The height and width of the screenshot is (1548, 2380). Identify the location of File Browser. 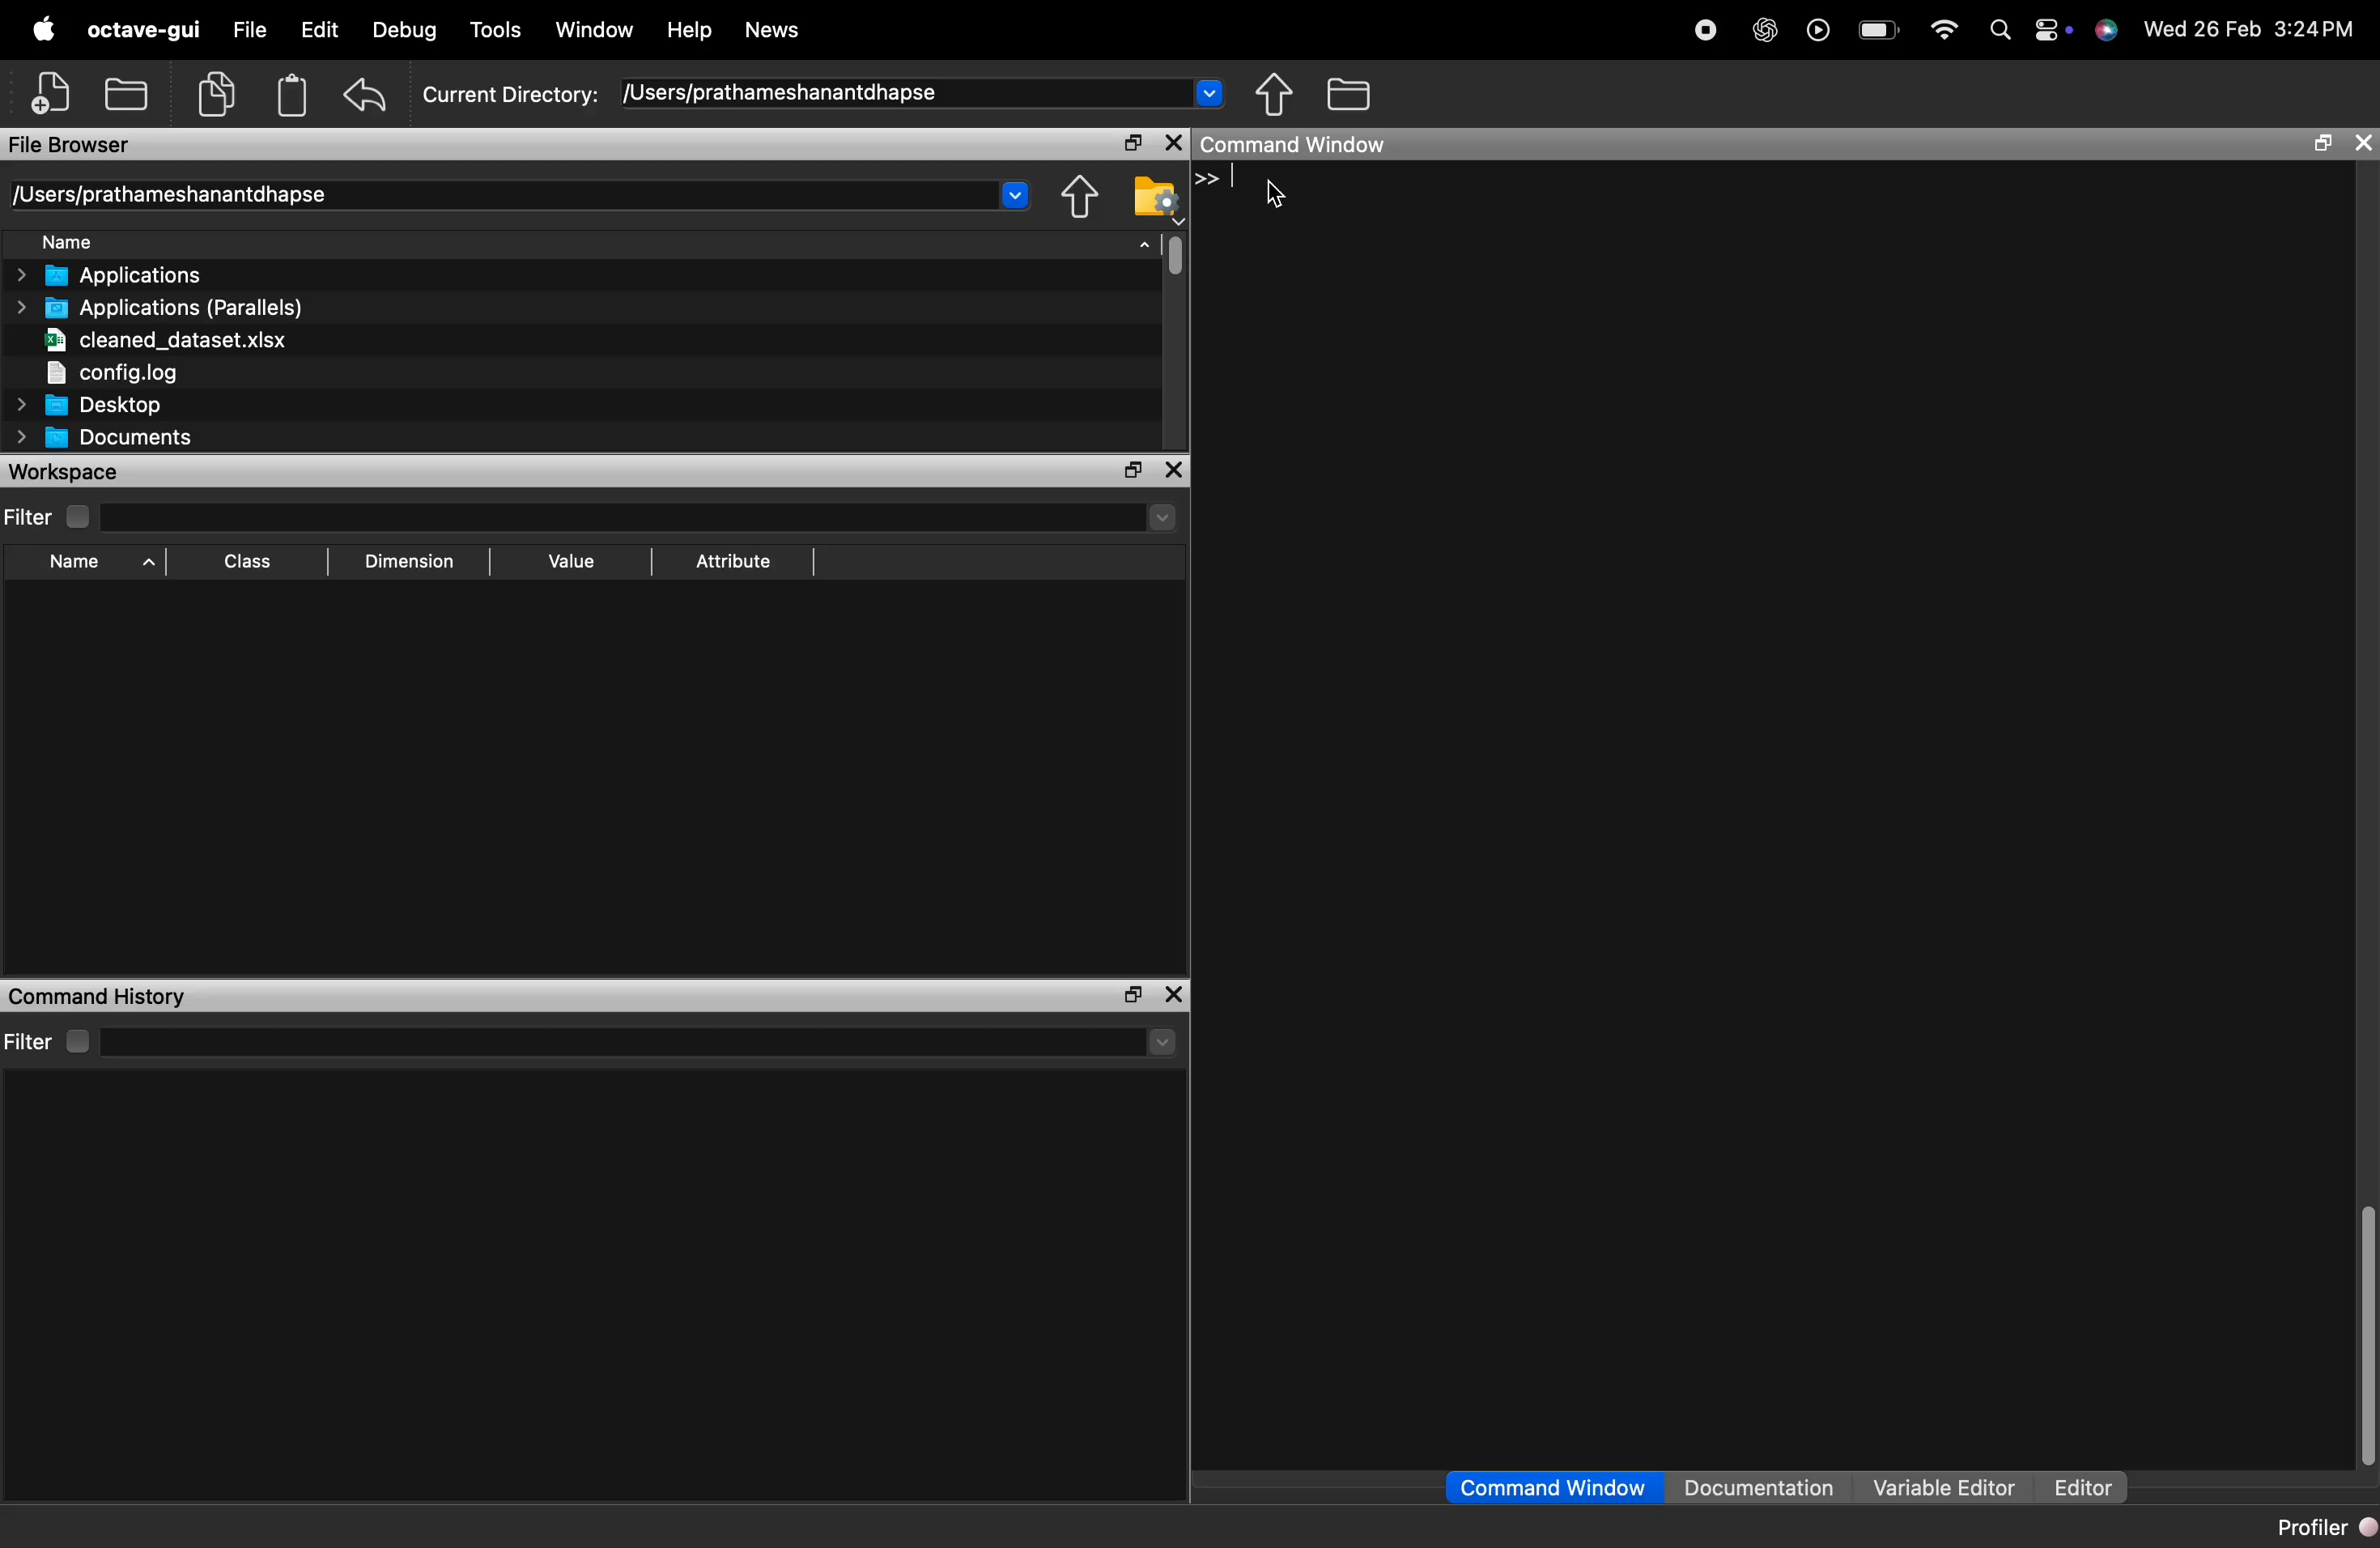
(82, 143).